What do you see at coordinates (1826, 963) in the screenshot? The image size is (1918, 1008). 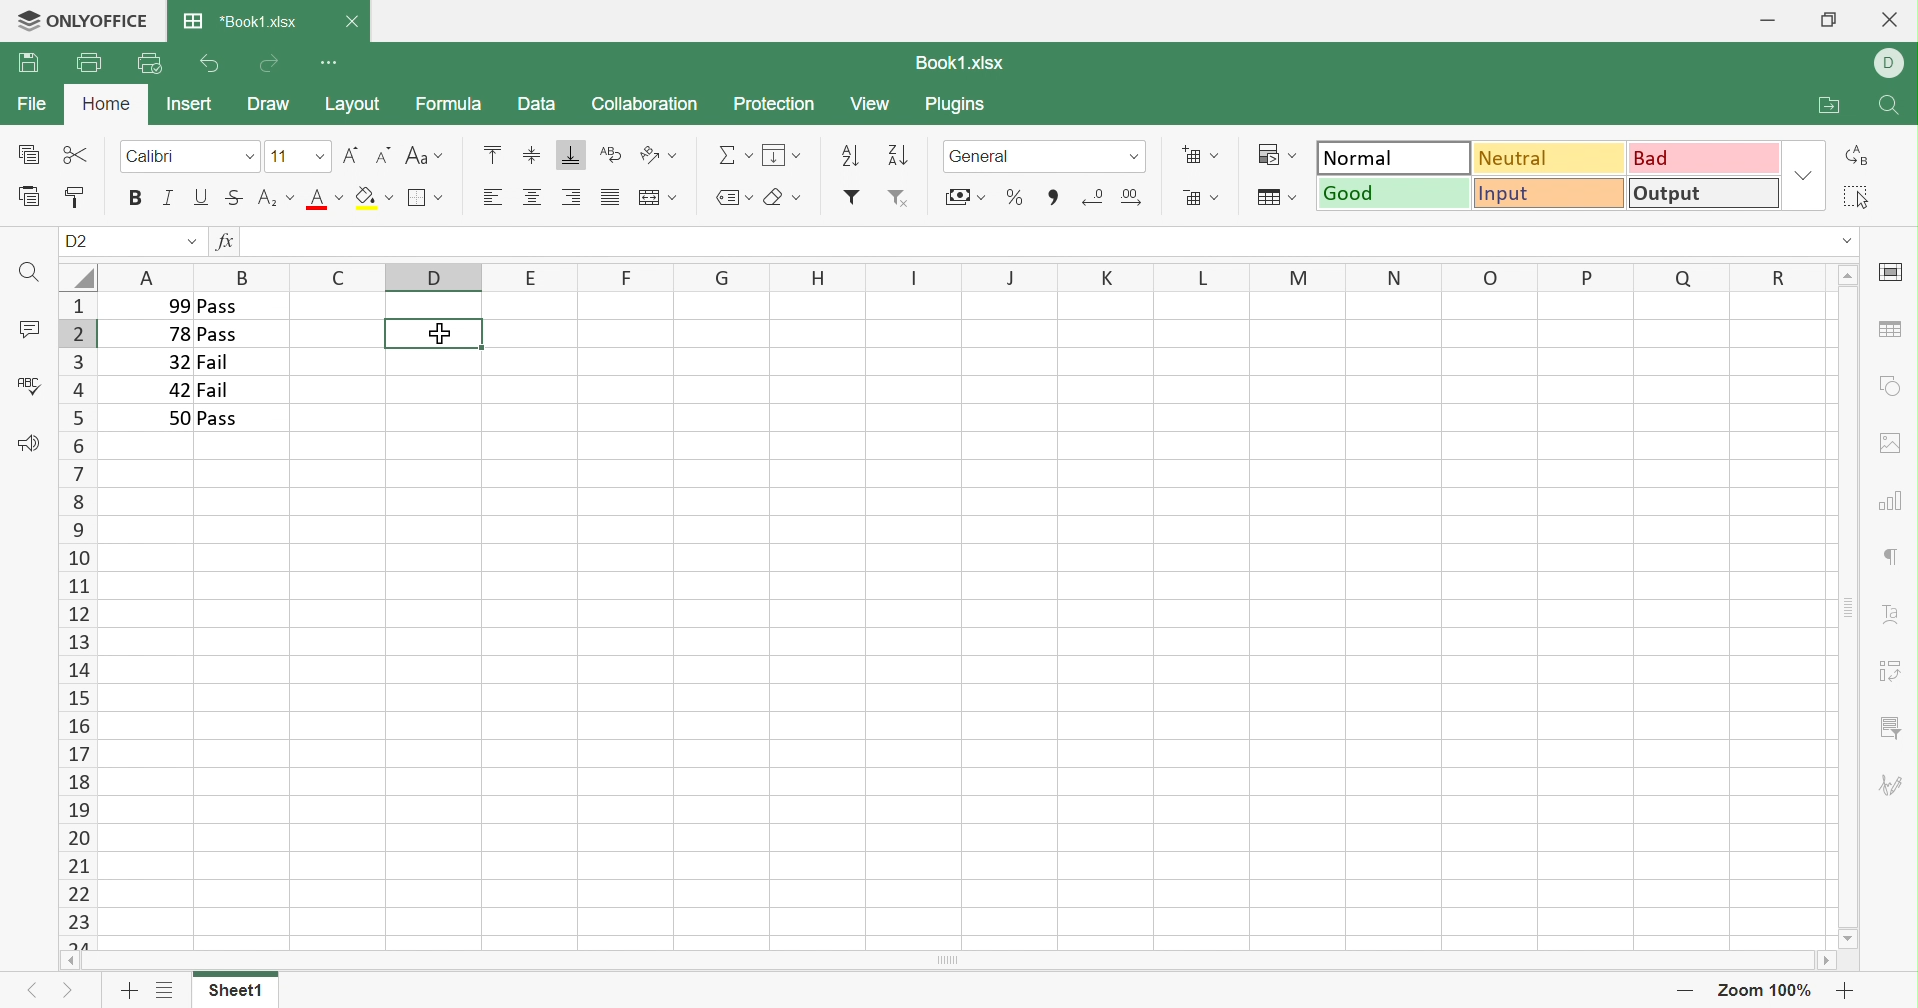 I see `Scroll right` at bounding box center [1826, 963].